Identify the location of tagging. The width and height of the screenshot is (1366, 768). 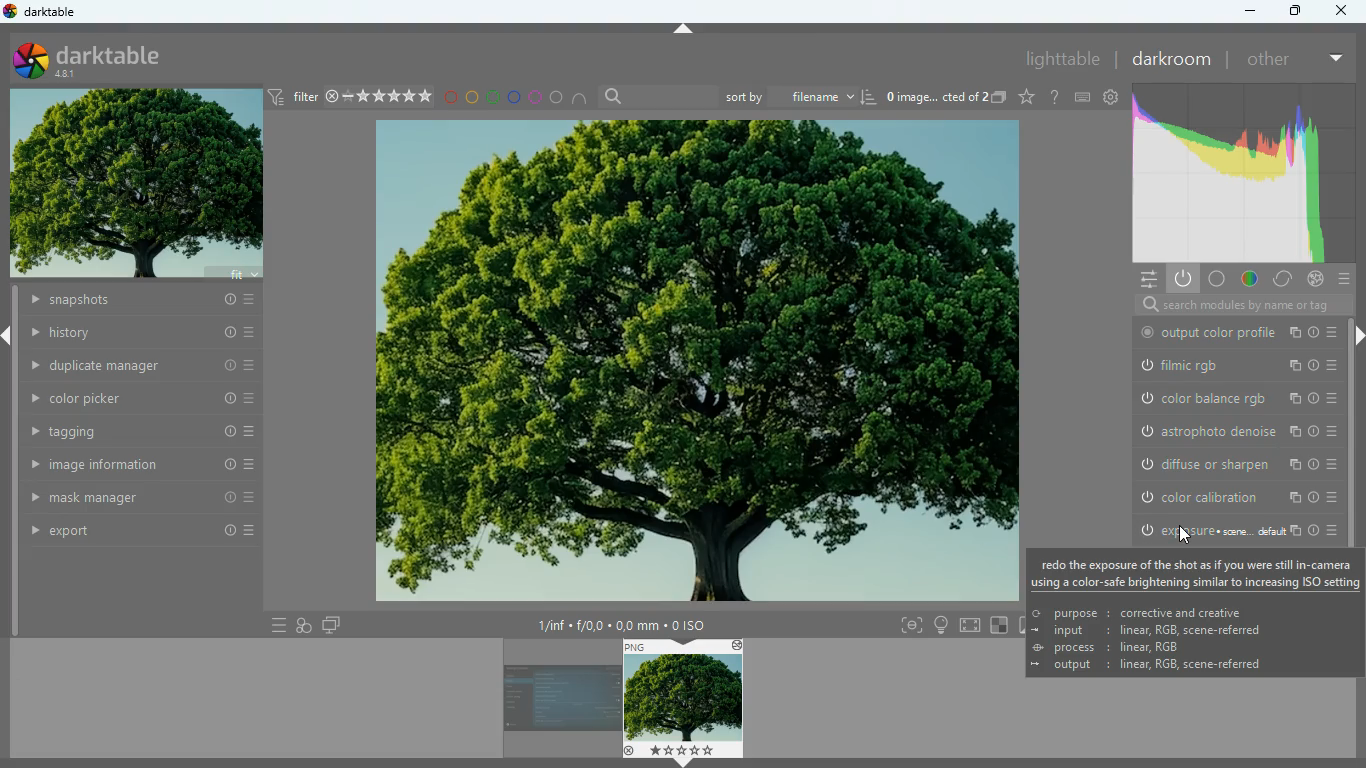
(131, 432).